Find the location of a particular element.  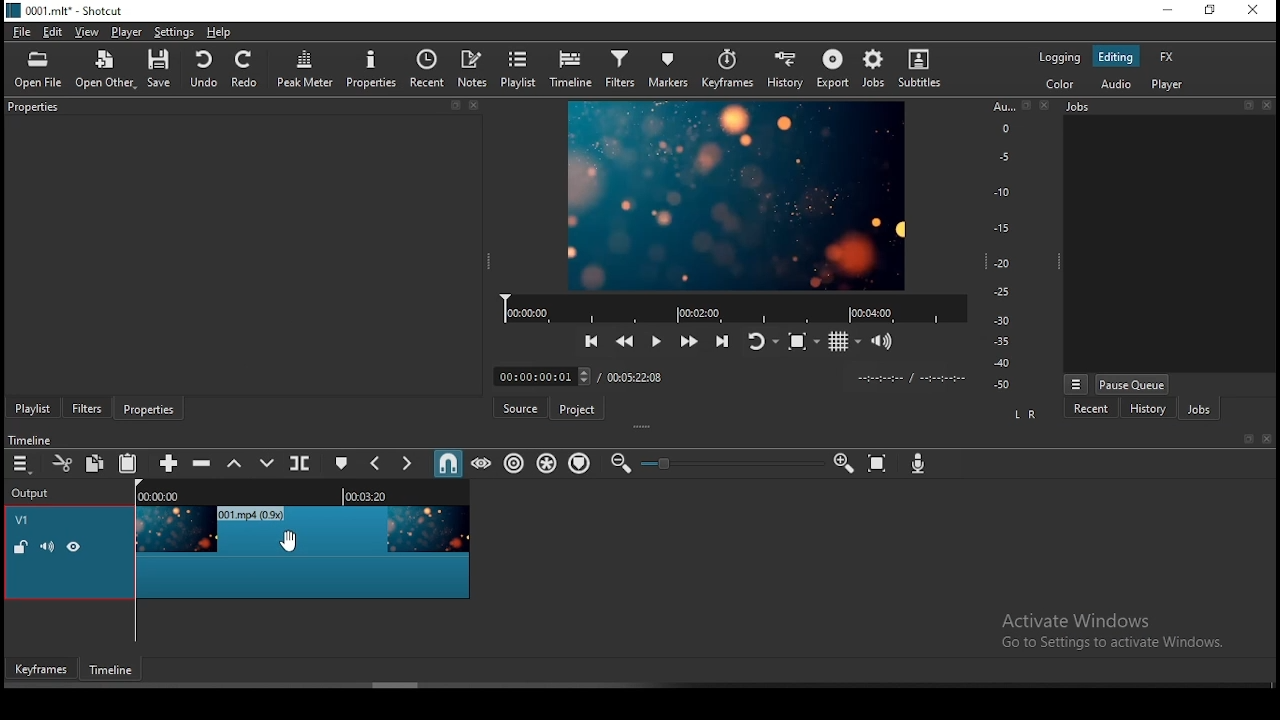

project is located at coordinates (578, 408).